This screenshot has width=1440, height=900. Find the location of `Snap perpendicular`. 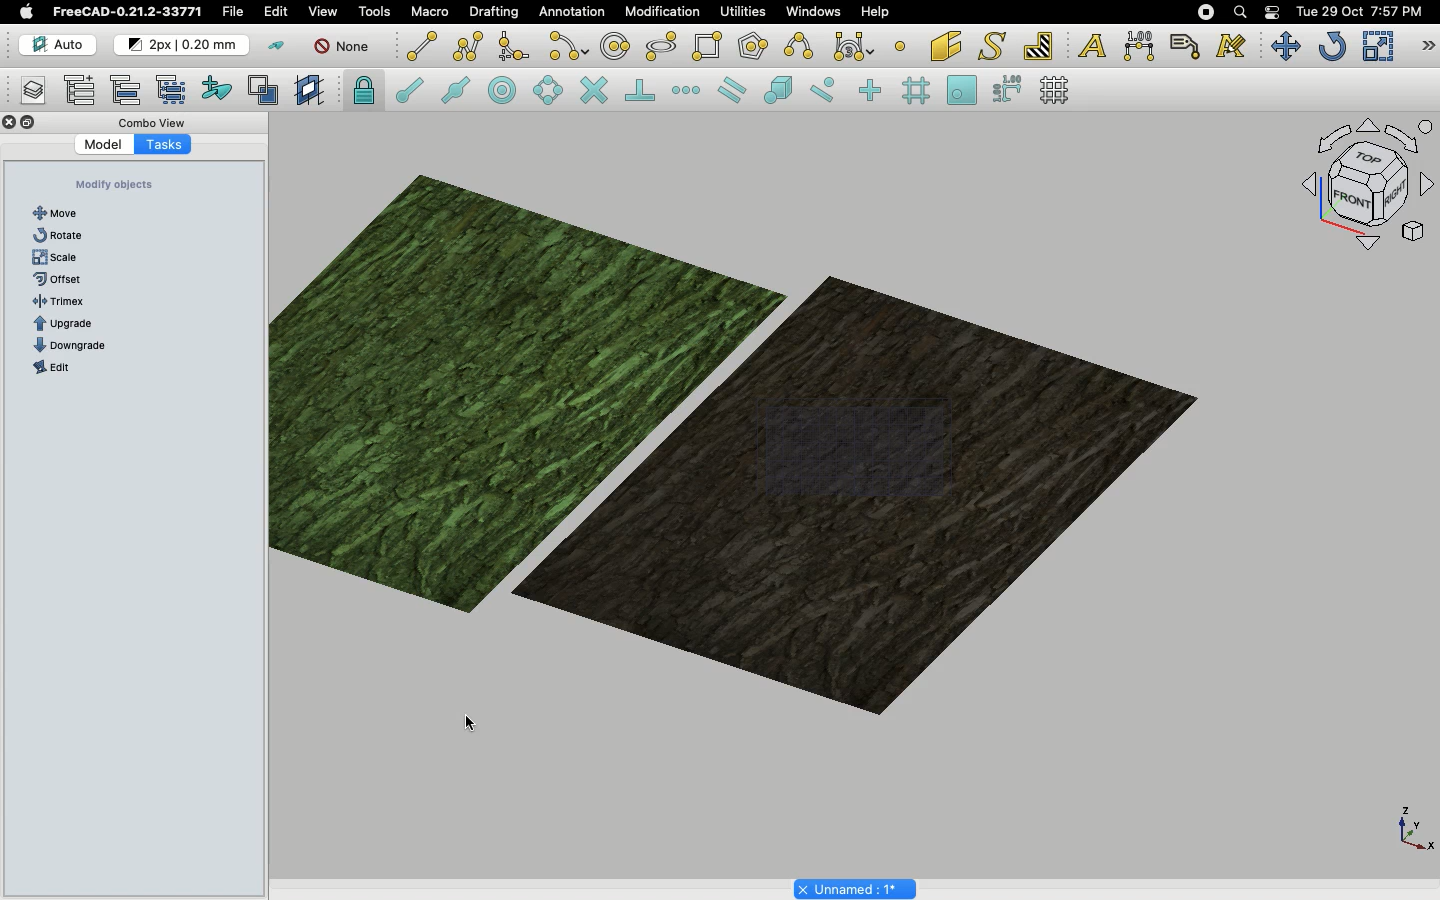

Snap perpendicular is located at coordinates (643, 92).